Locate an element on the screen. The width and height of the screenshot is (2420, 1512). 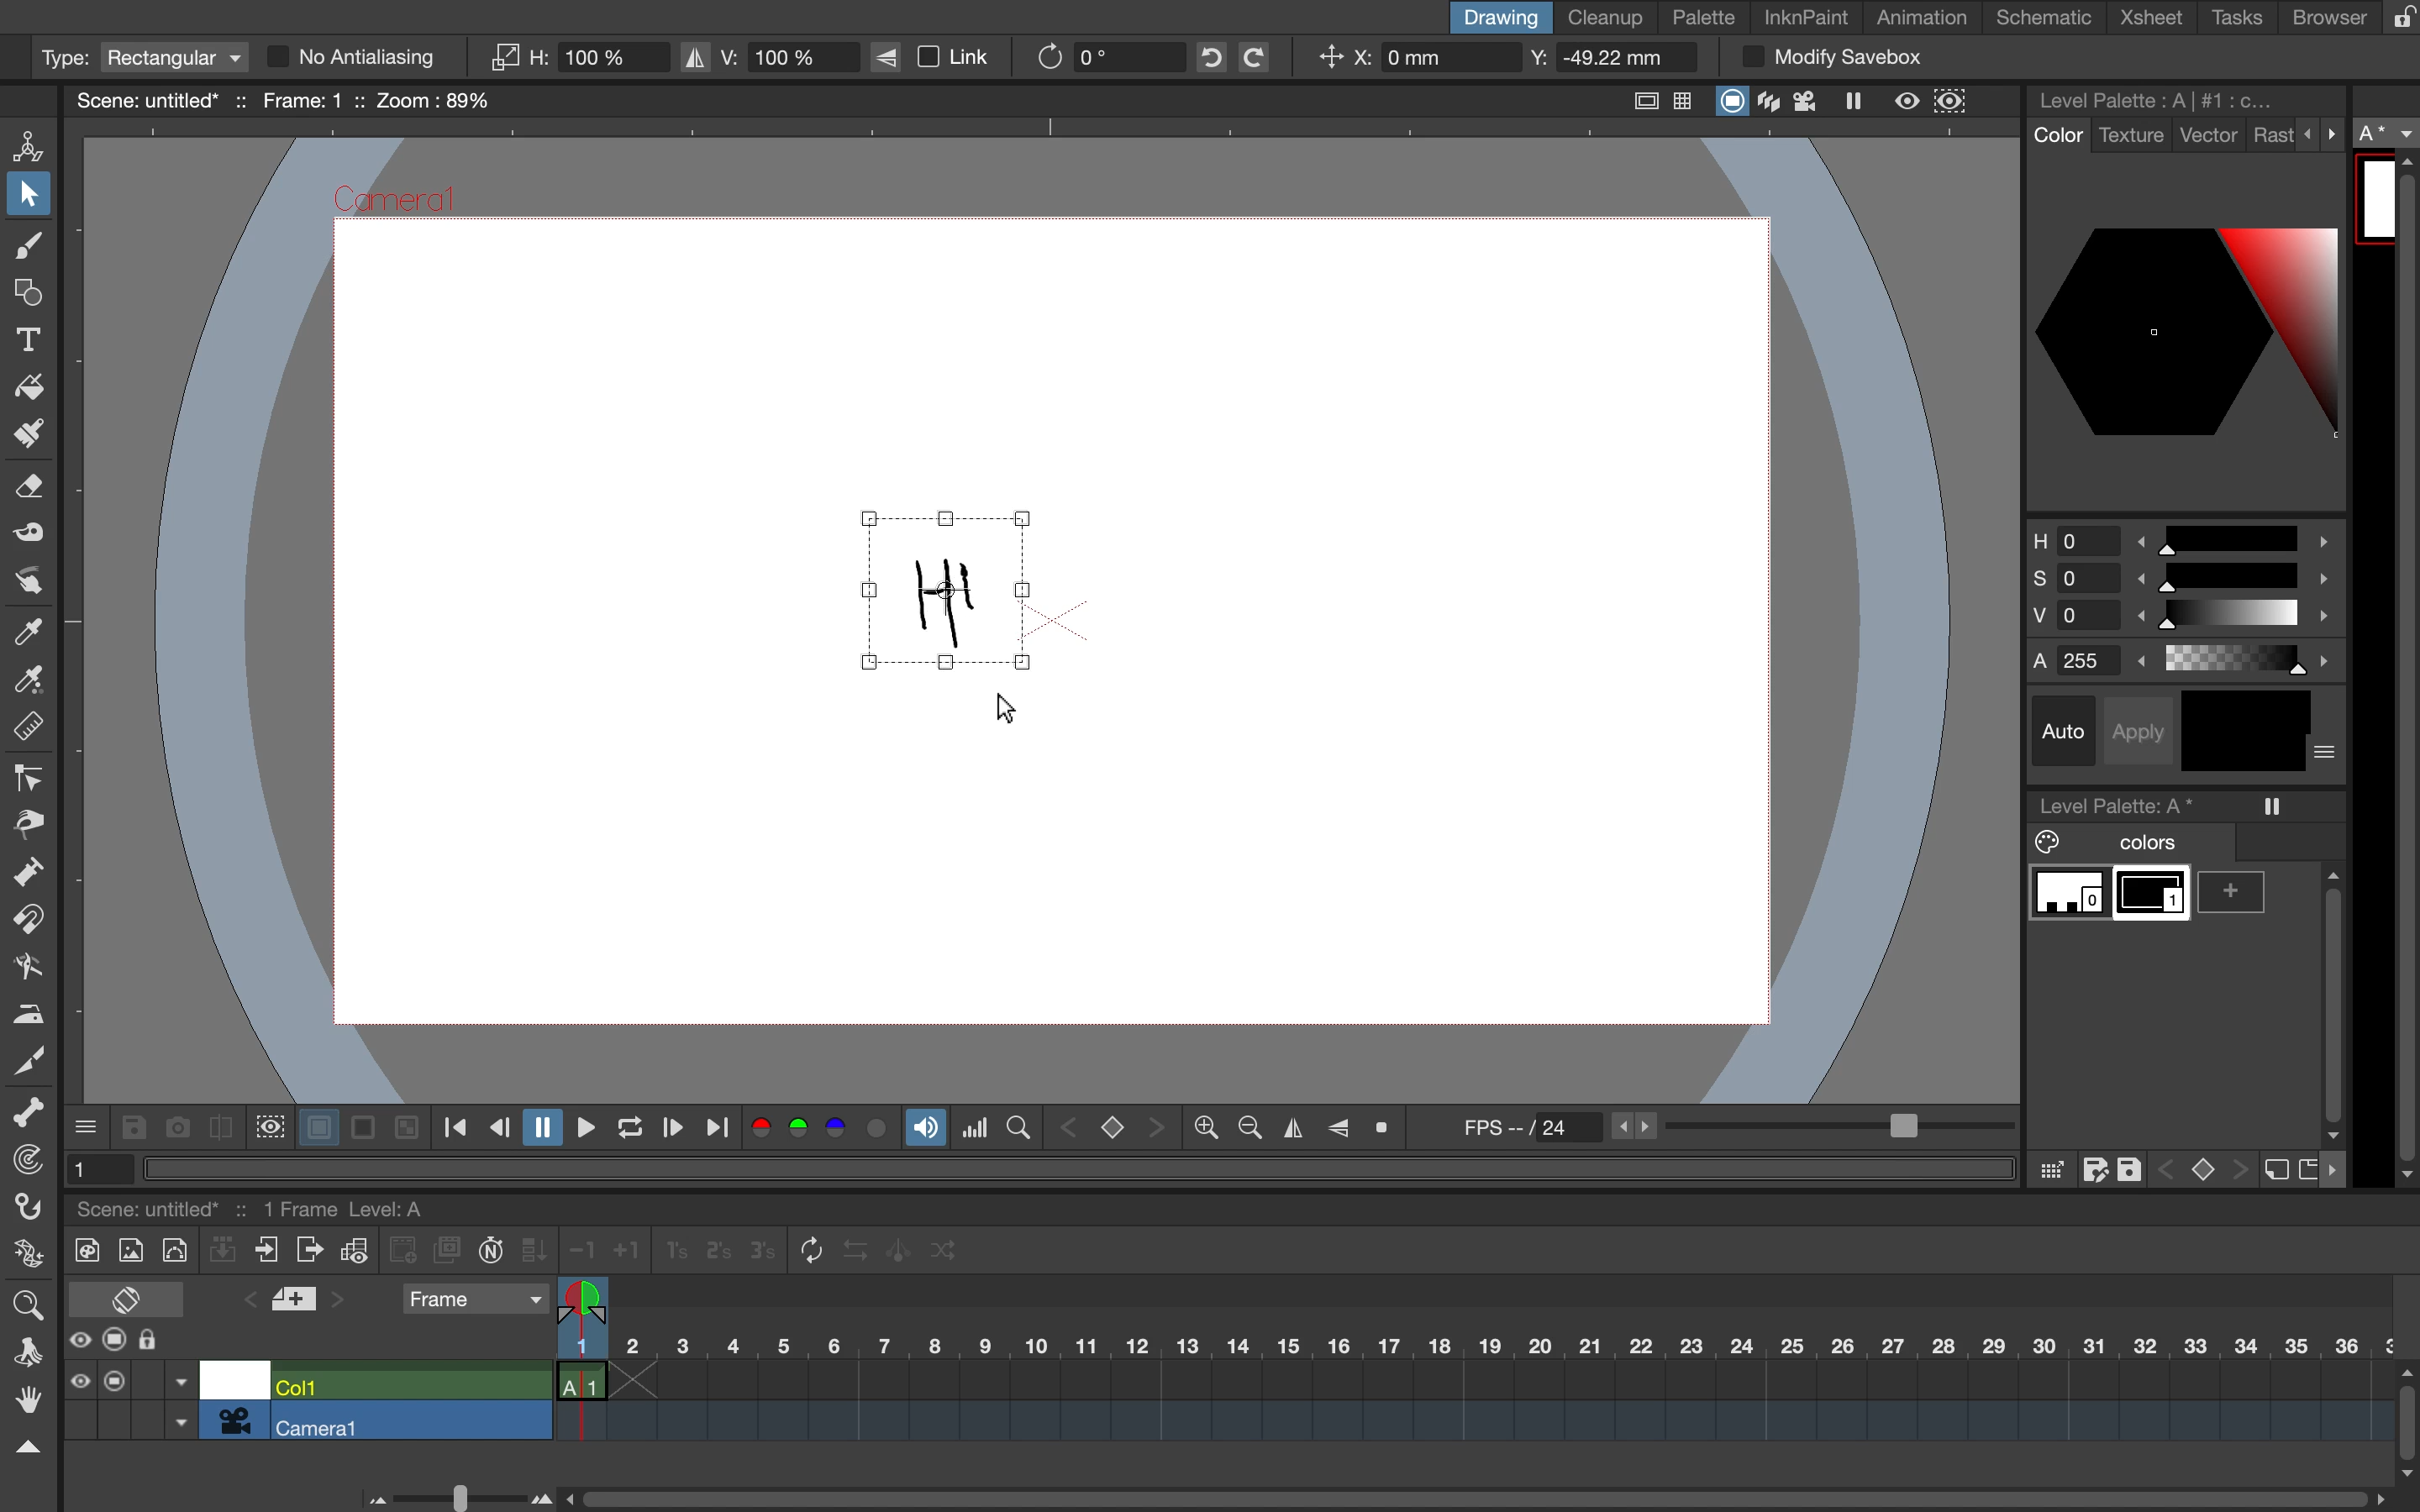
alphas is located at coordinates (2188, 660).